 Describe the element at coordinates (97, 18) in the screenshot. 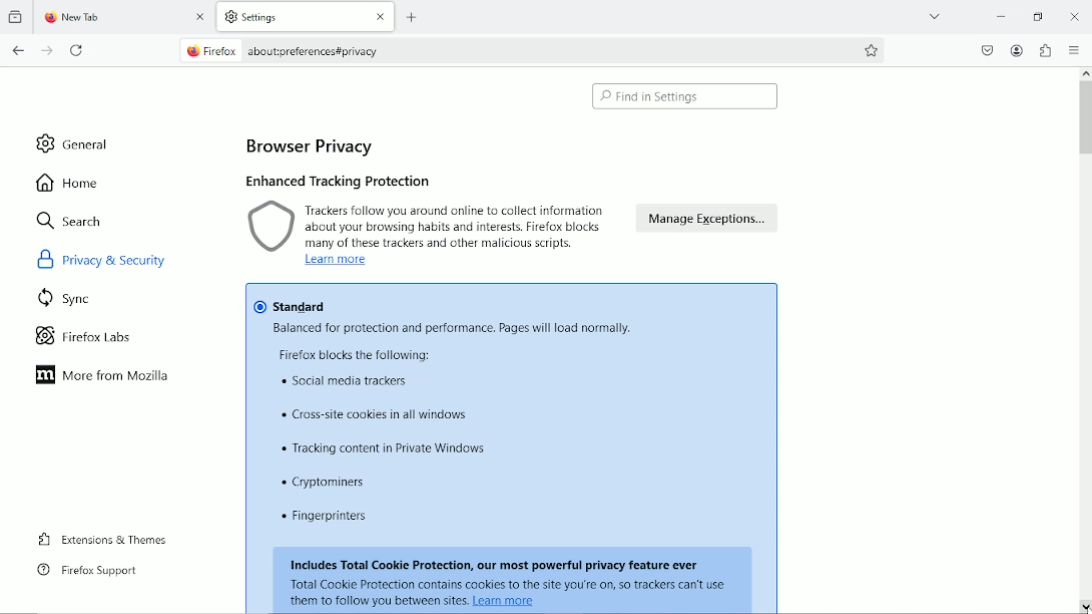

I see `new tab` at that location.